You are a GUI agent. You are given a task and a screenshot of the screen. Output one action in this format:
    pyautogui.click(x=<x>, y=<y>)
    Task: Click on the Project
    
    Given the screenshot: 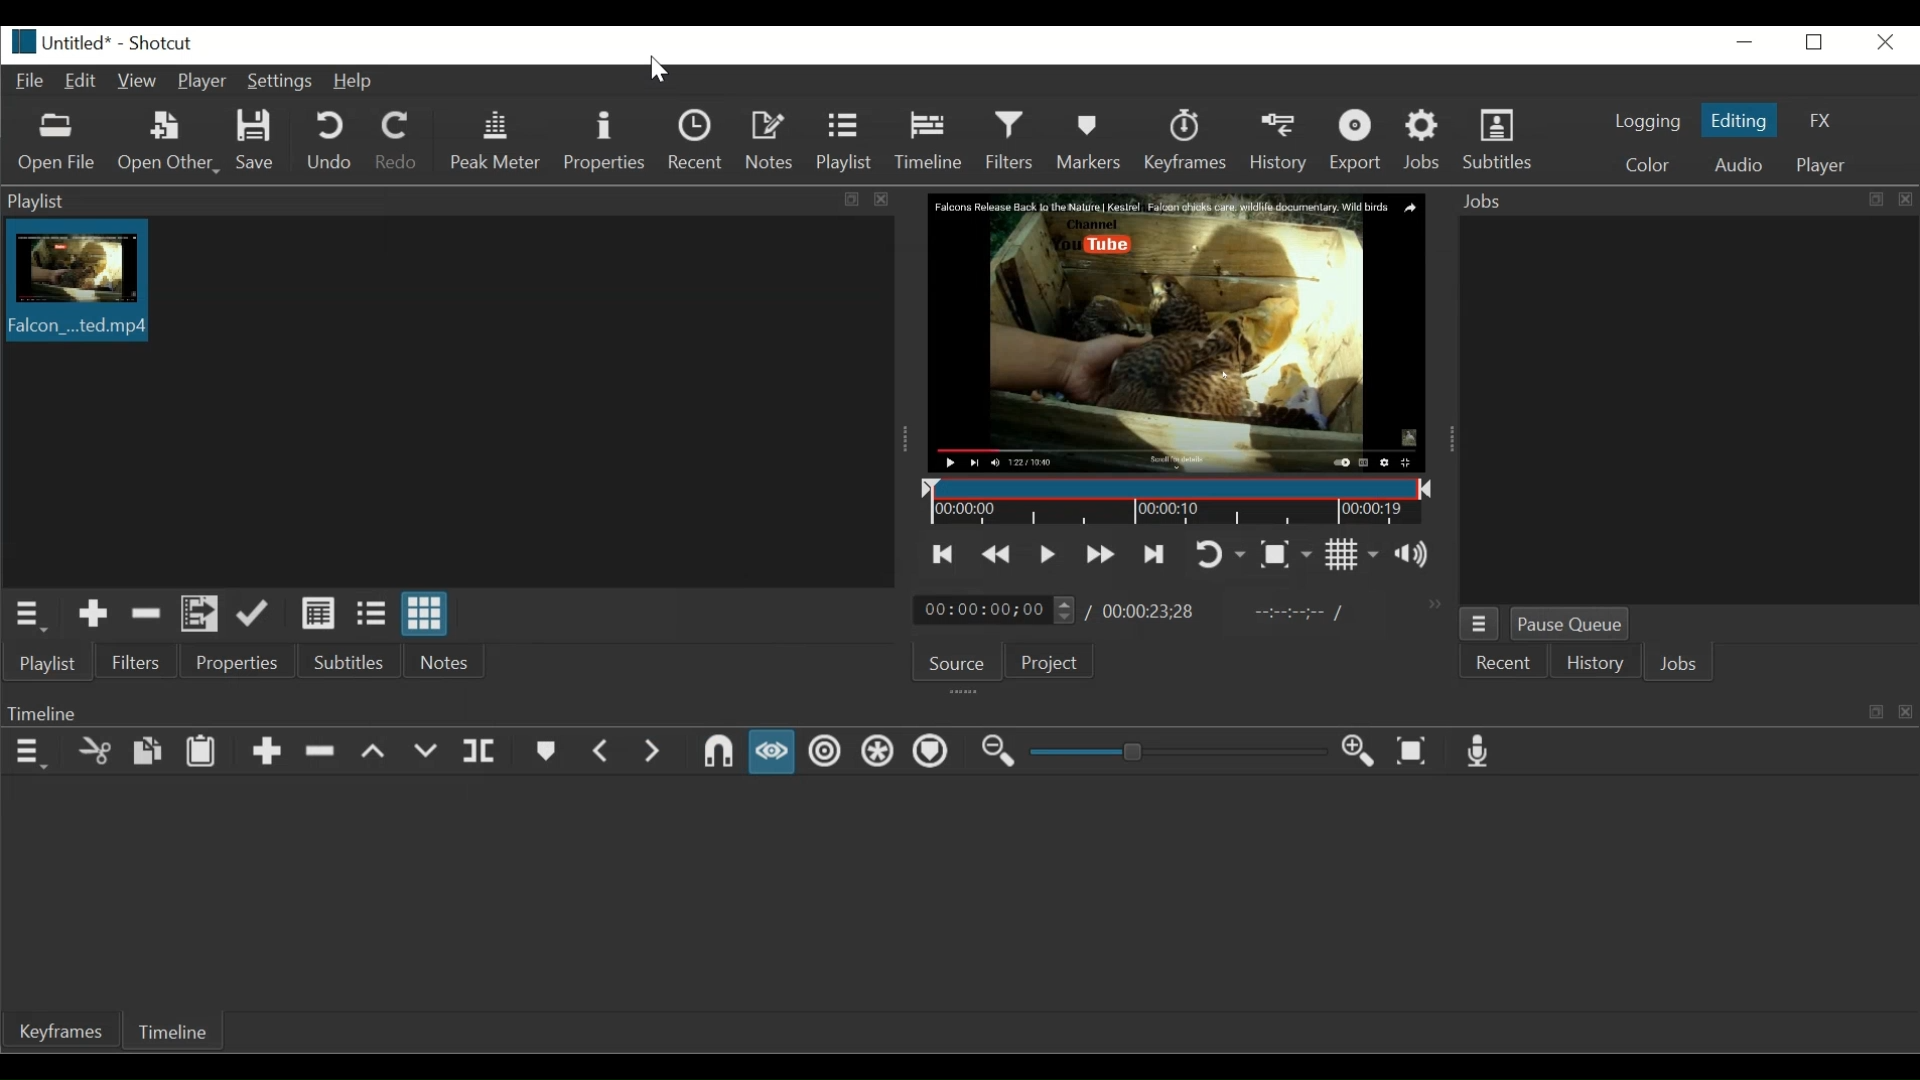 What is the action you would take?
    pyautogui.click(x=1047, y=660)
    